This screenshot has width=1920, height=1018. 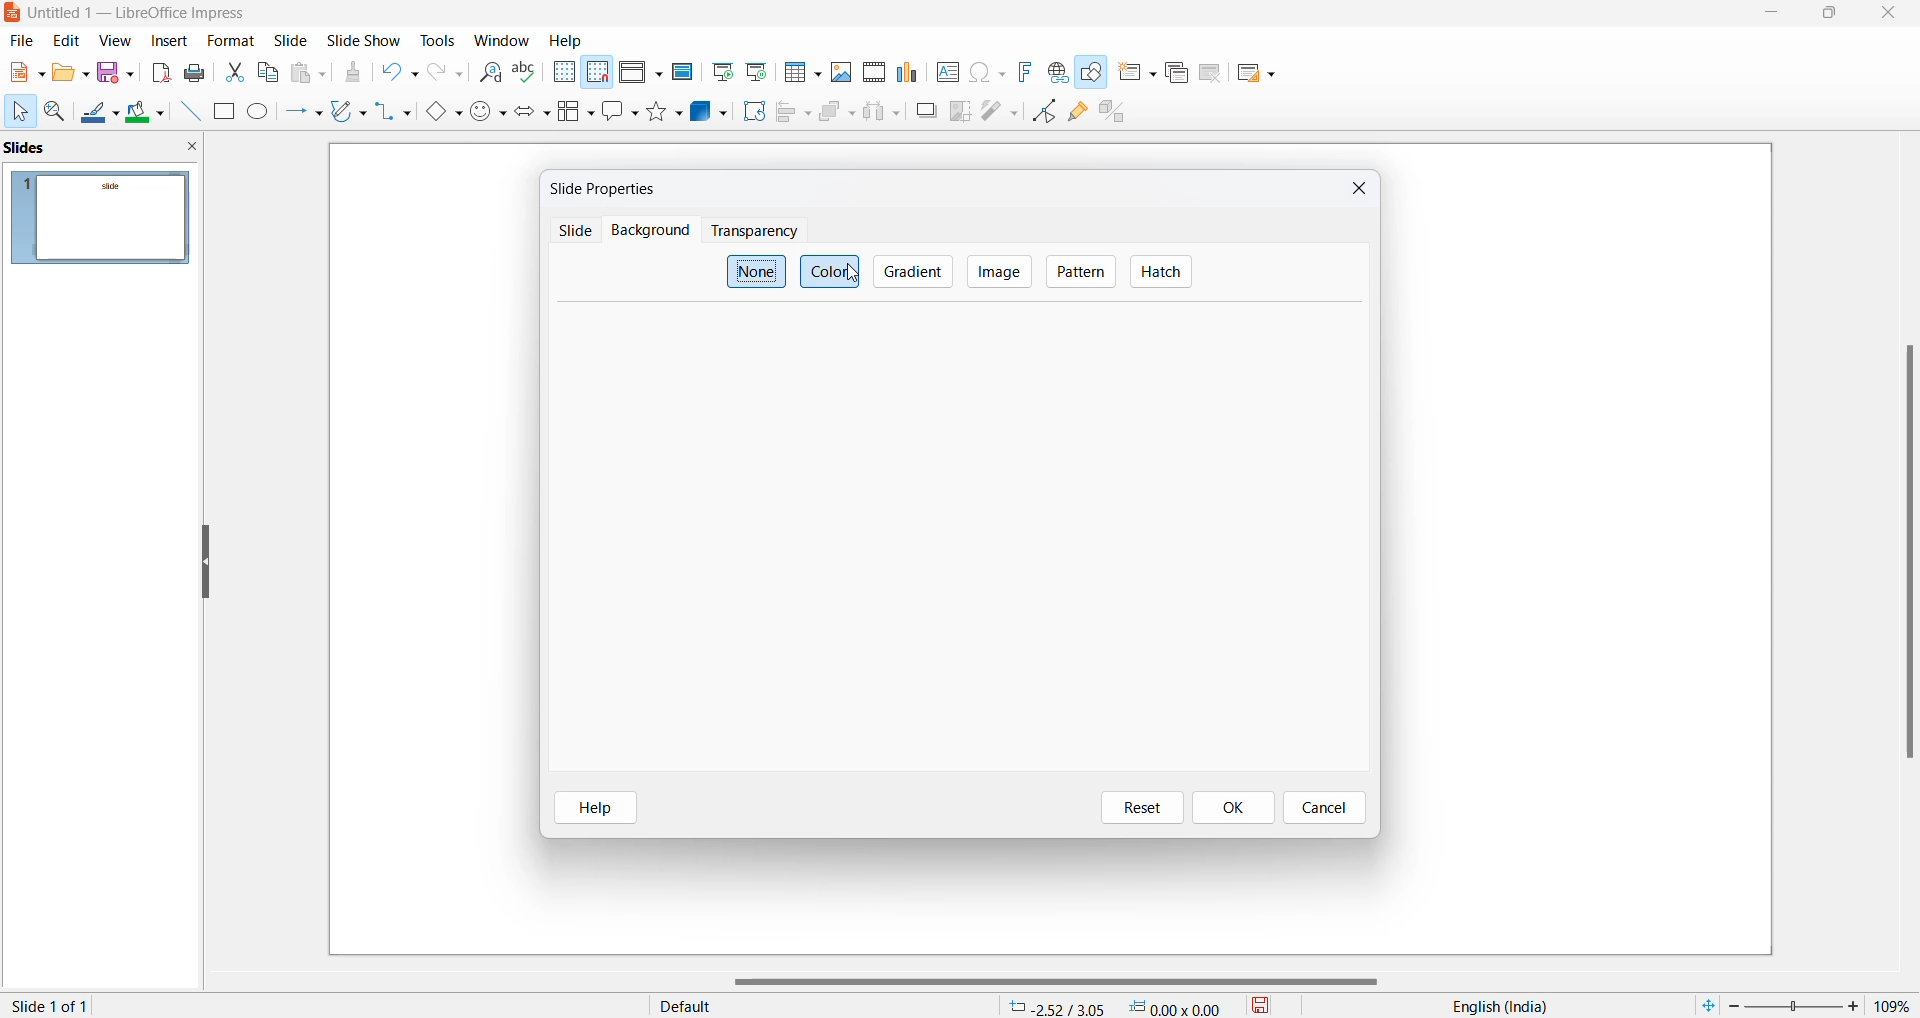 I want to click on master slide, so click(x=682, y=71).